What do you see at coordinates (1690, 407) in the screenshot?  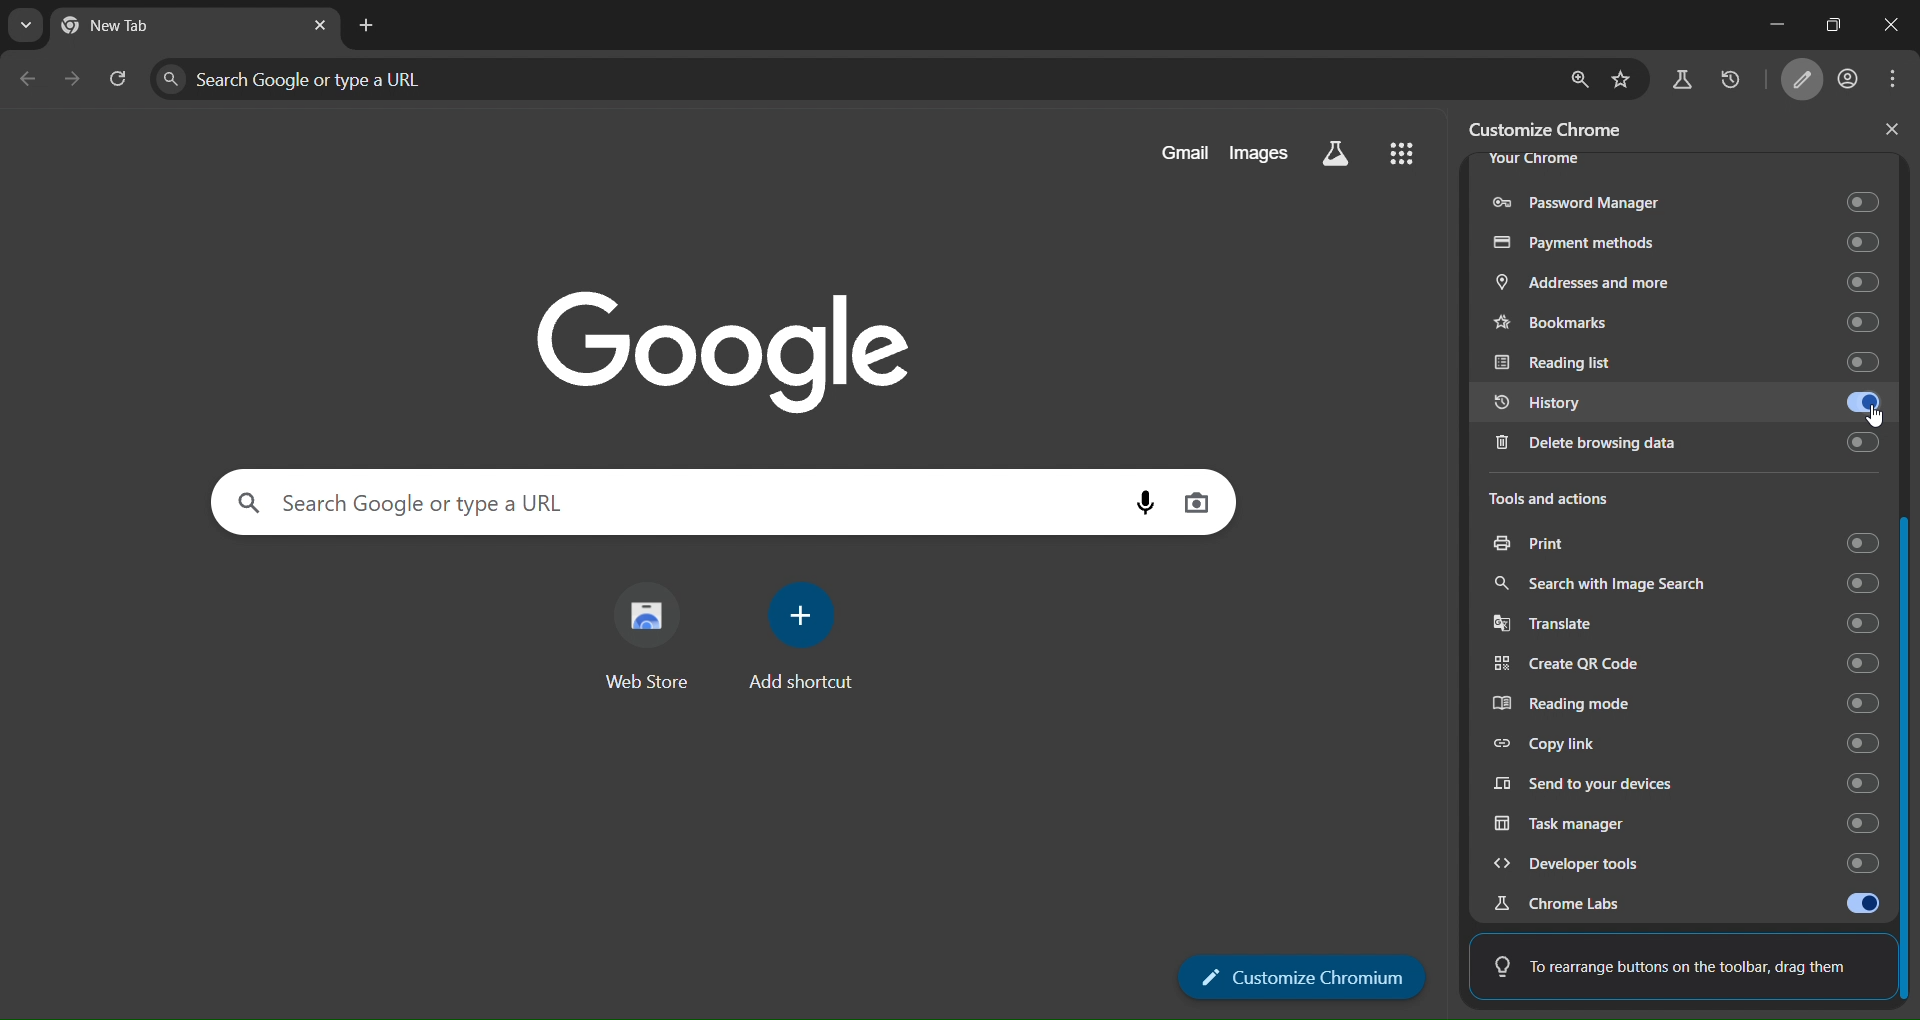 I see `history` at bounding box center [1690, 407].